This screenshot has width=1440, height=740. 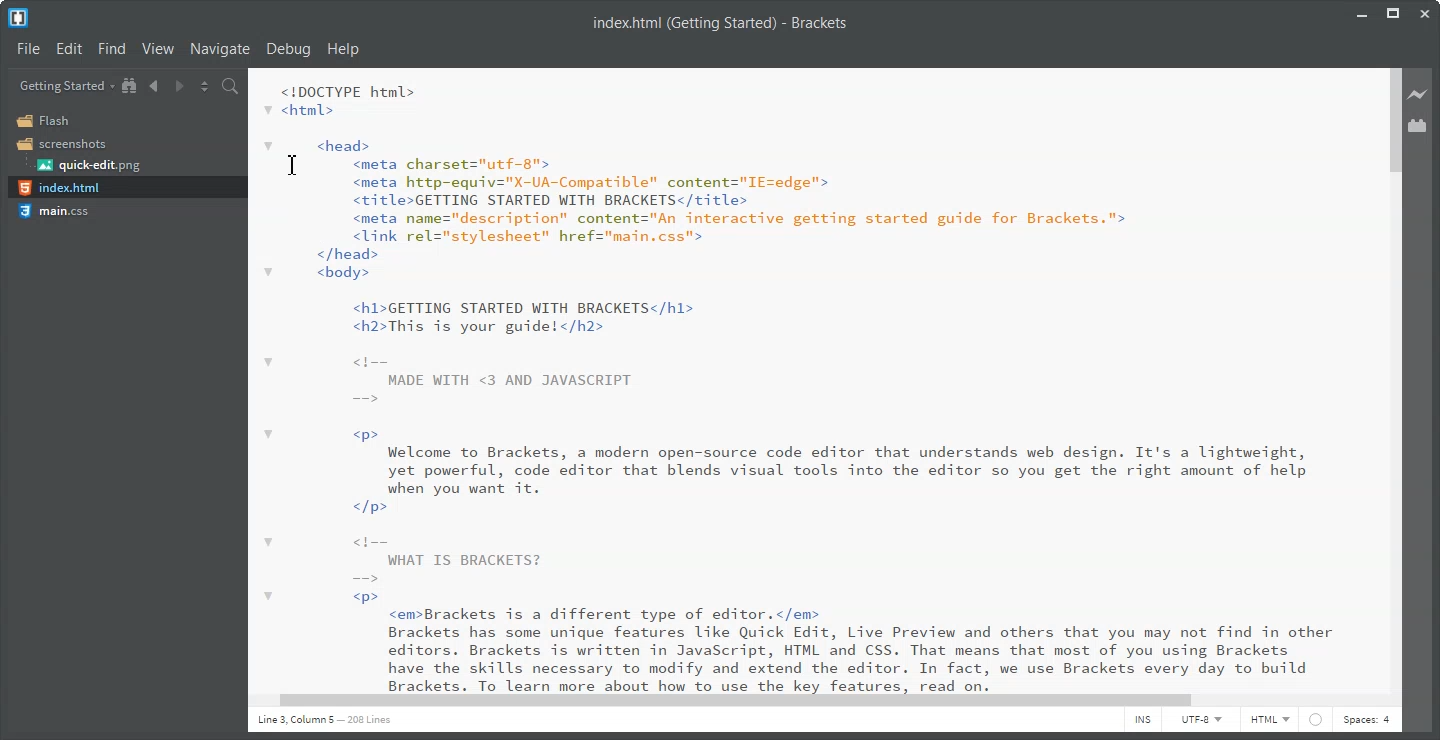 I want to click on Edit, so click(x=70, y=49).